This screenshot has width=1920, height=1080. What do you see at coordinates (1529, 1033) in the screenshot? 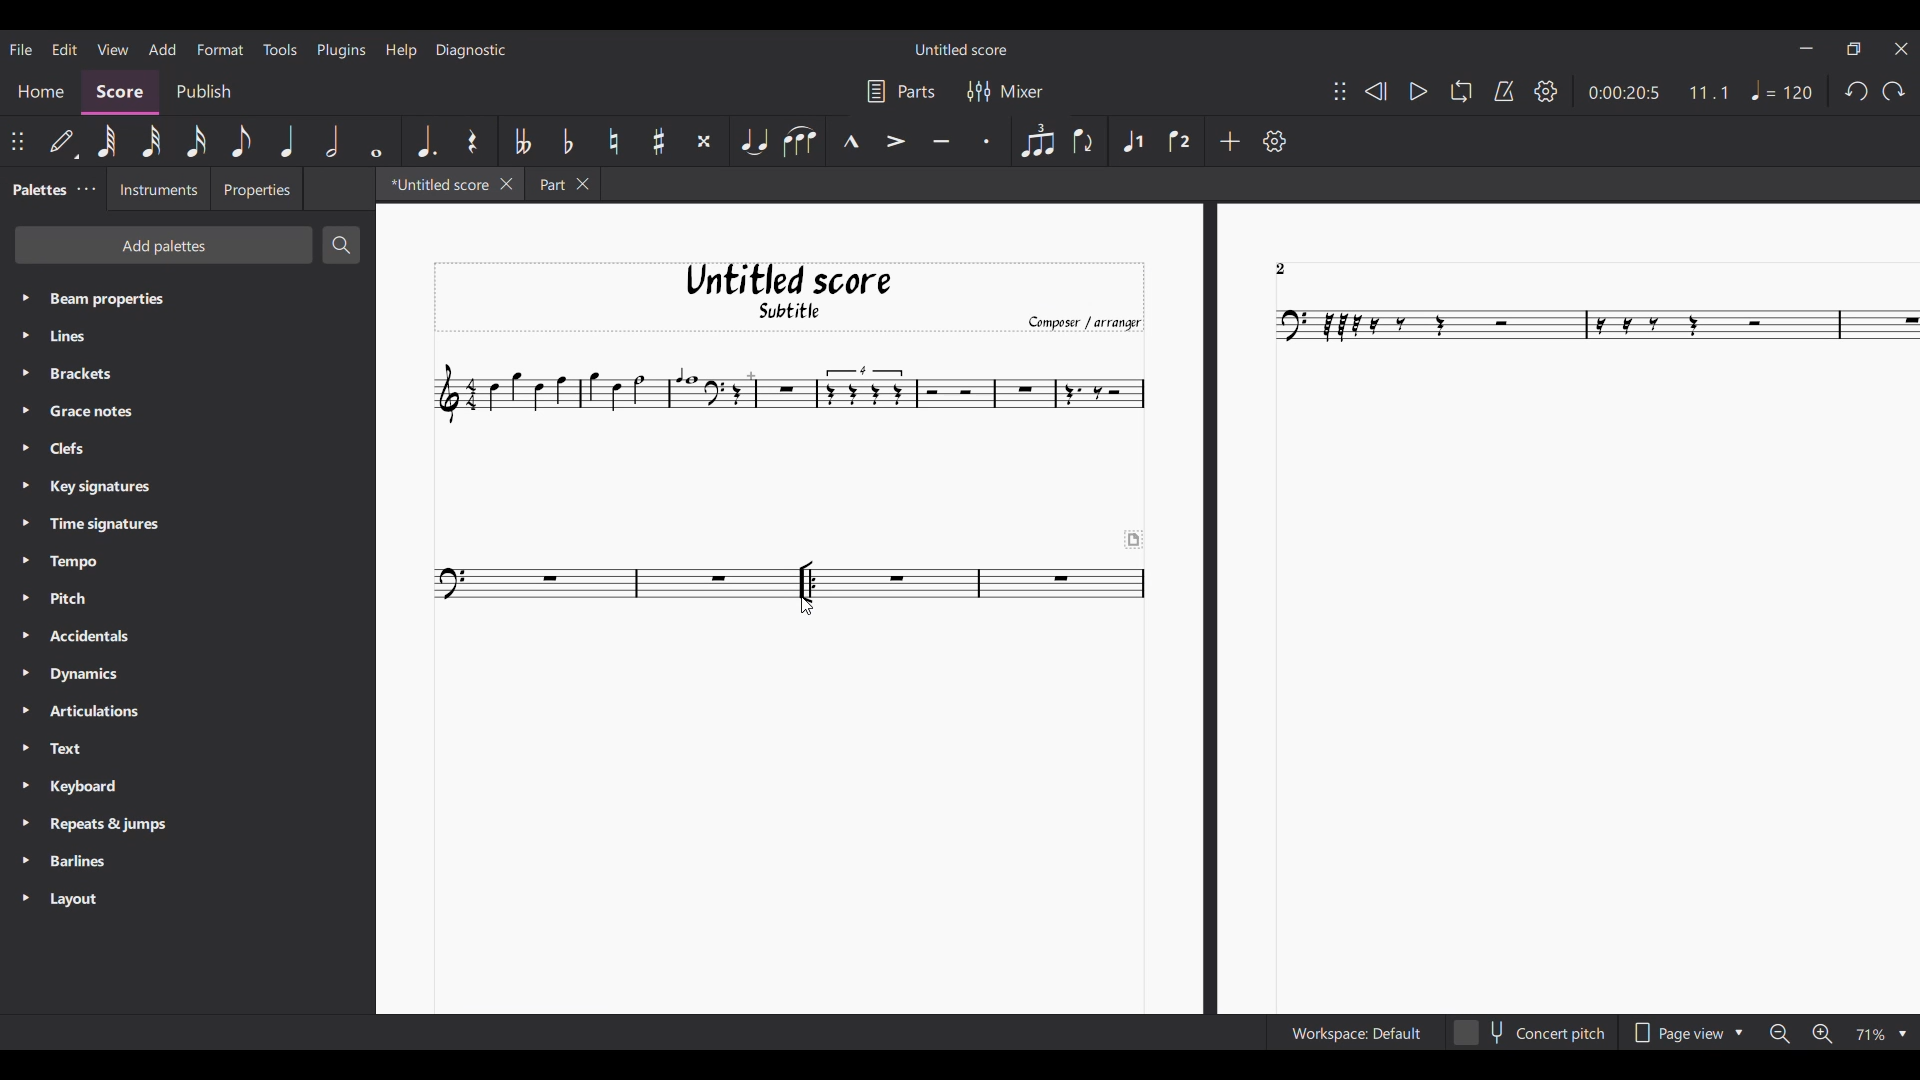
I see `Toggle for concert pitch` at bounding box center [1529, 1033].